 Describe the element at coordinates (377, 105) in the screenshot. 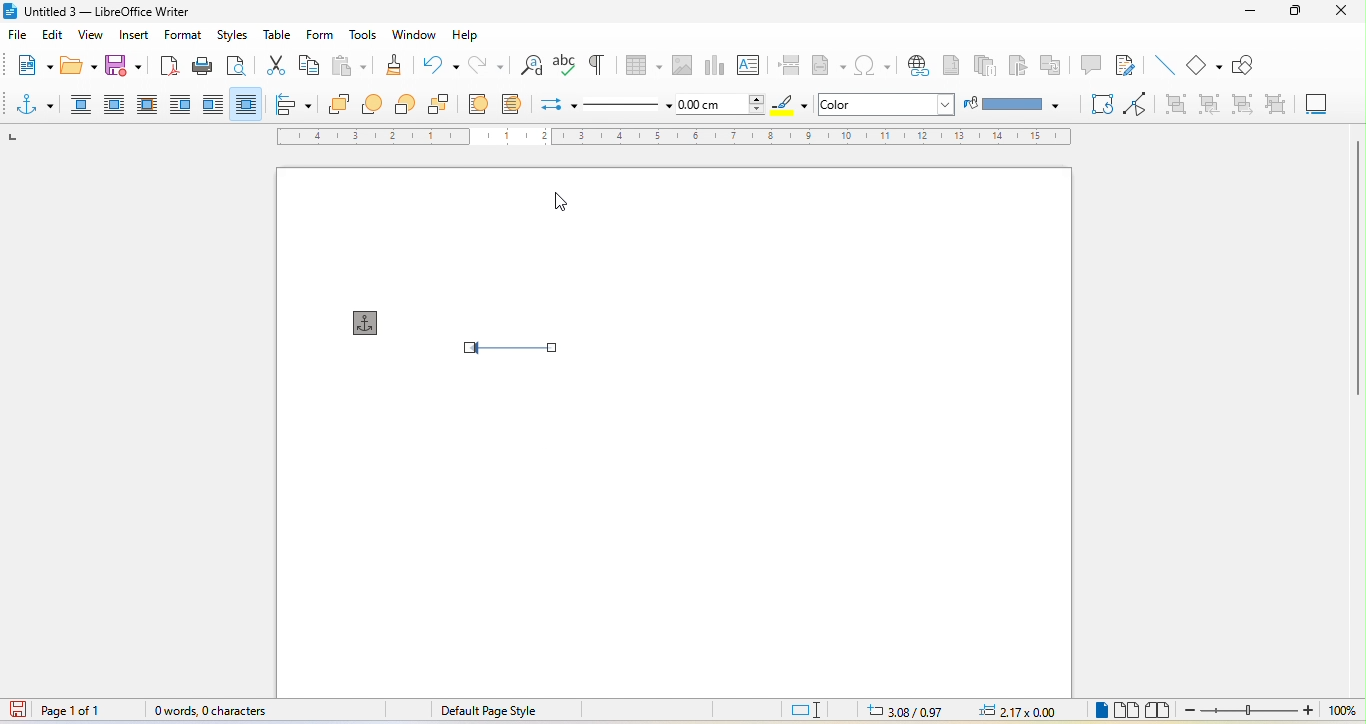

I see `forward one` at that location.